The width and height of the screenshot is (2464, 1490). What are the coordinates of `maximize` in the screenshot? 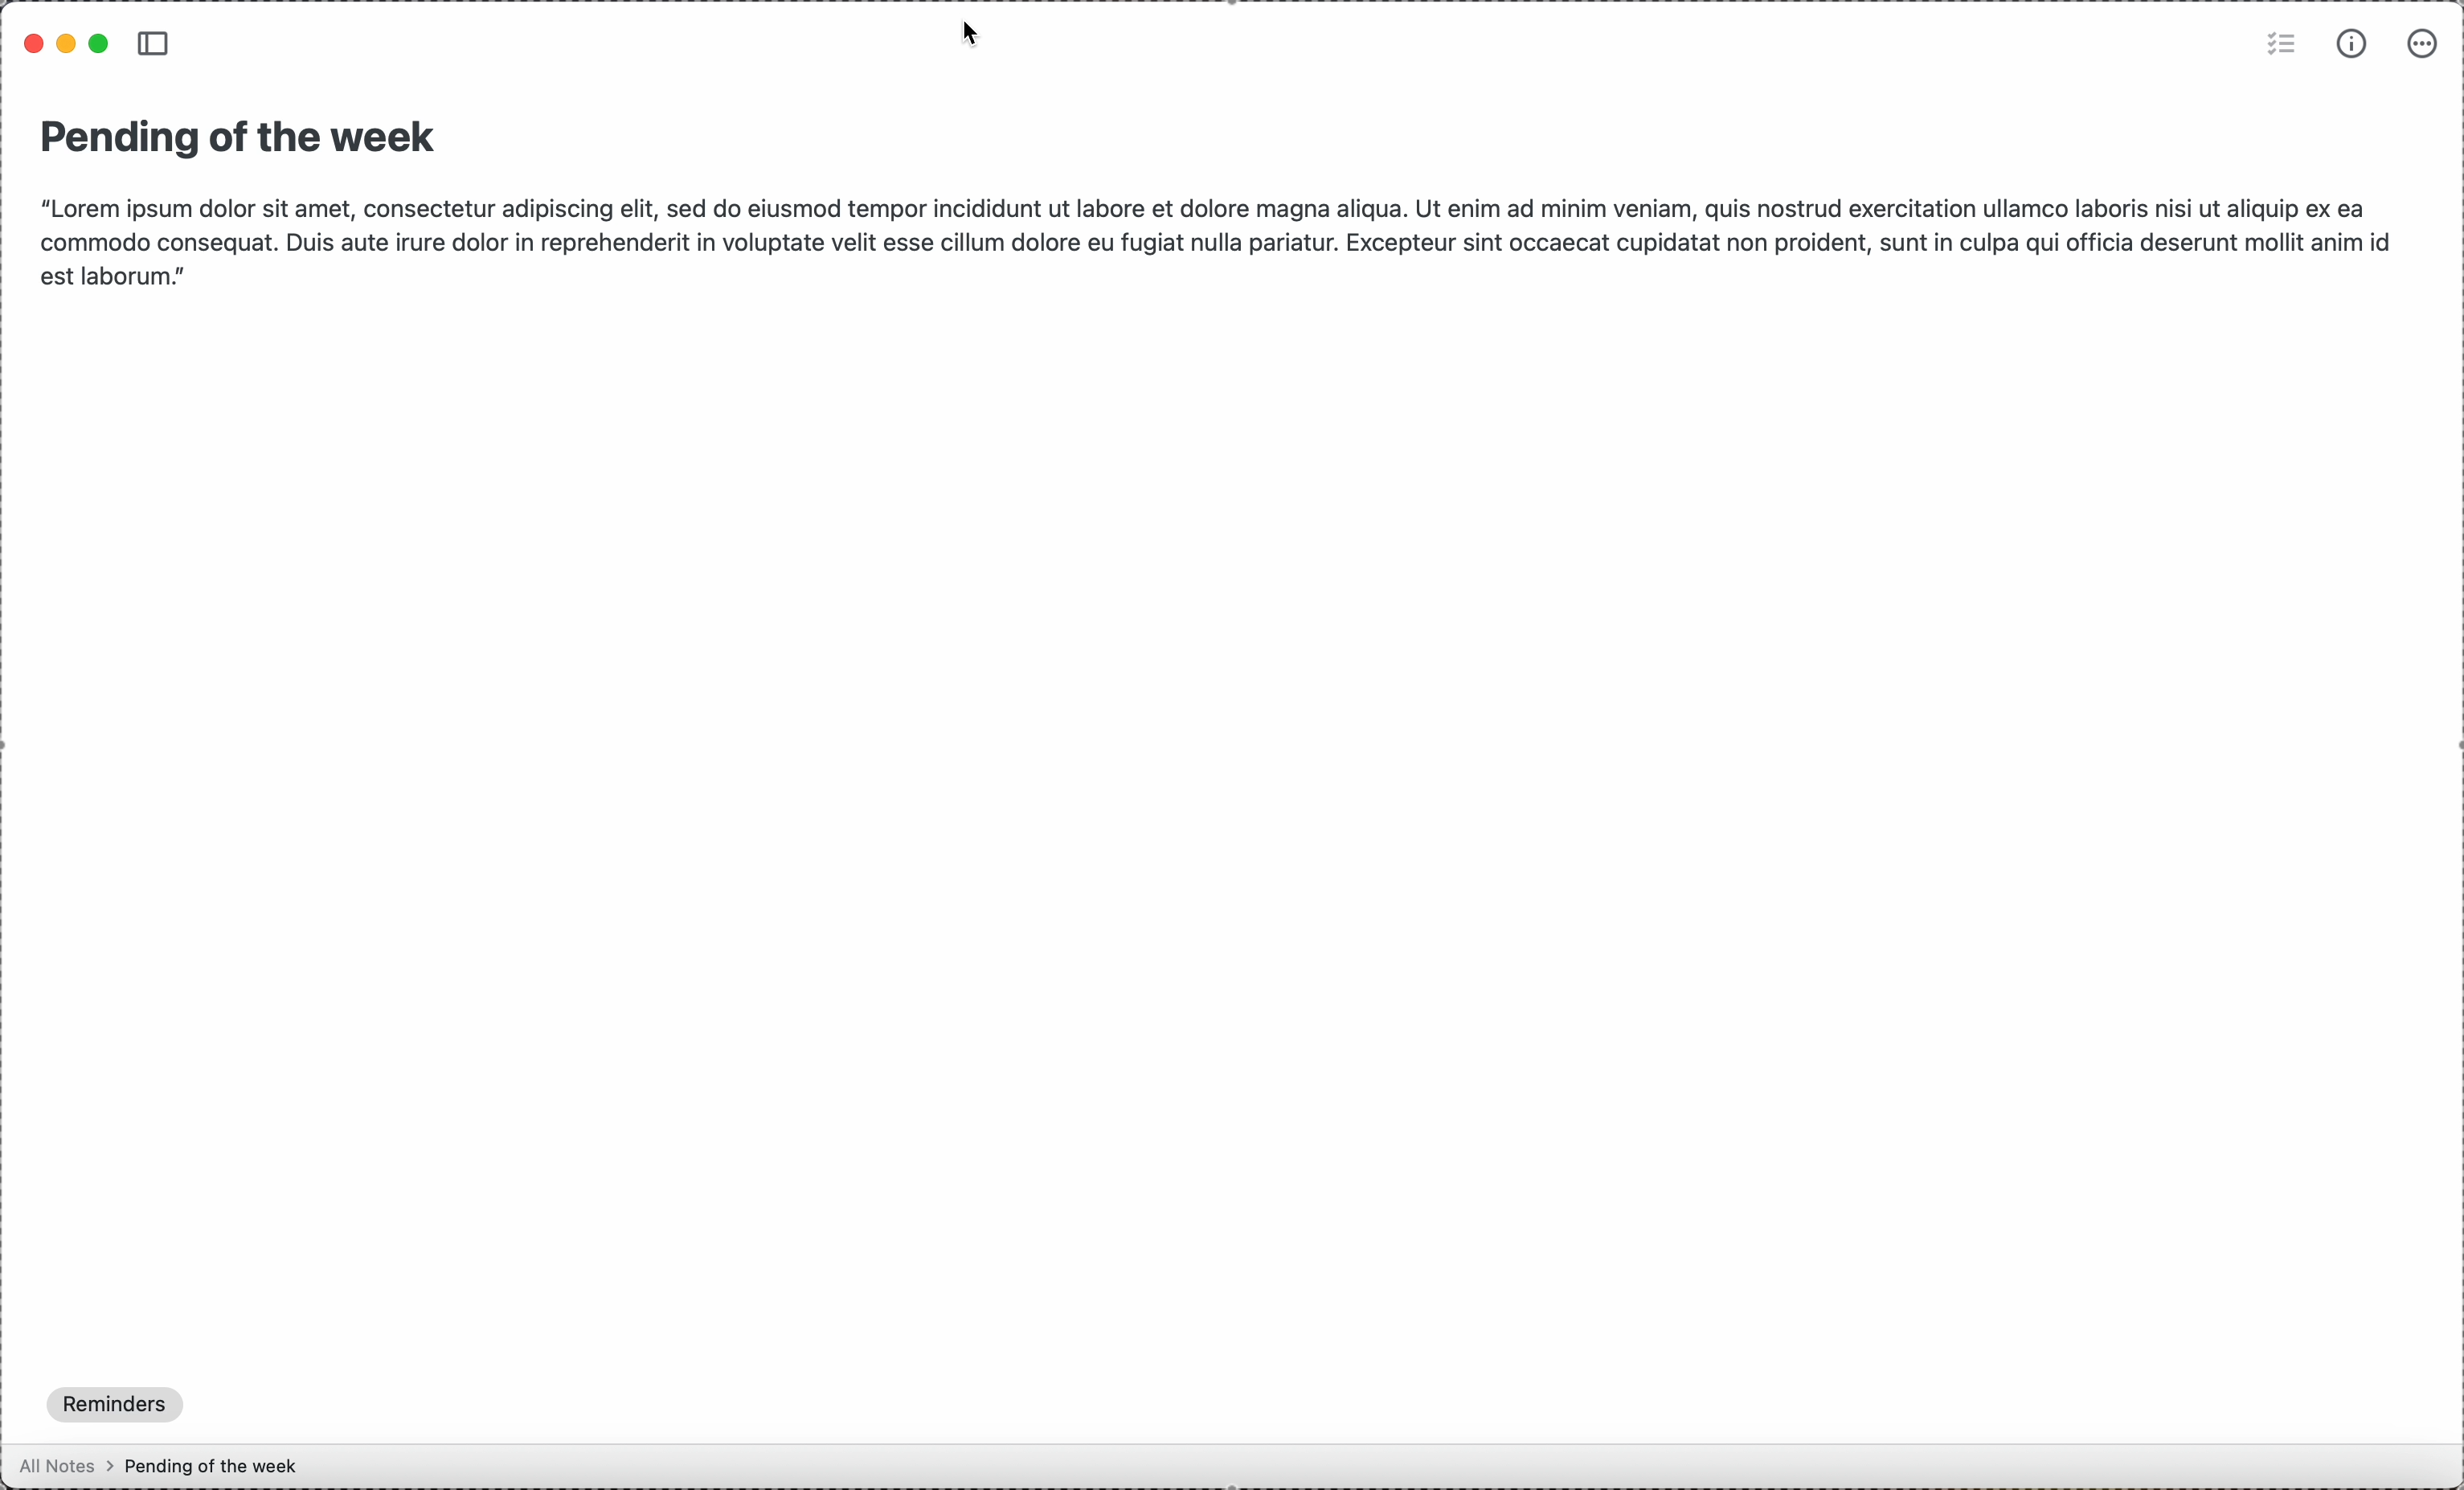 It's located at (100, 47).